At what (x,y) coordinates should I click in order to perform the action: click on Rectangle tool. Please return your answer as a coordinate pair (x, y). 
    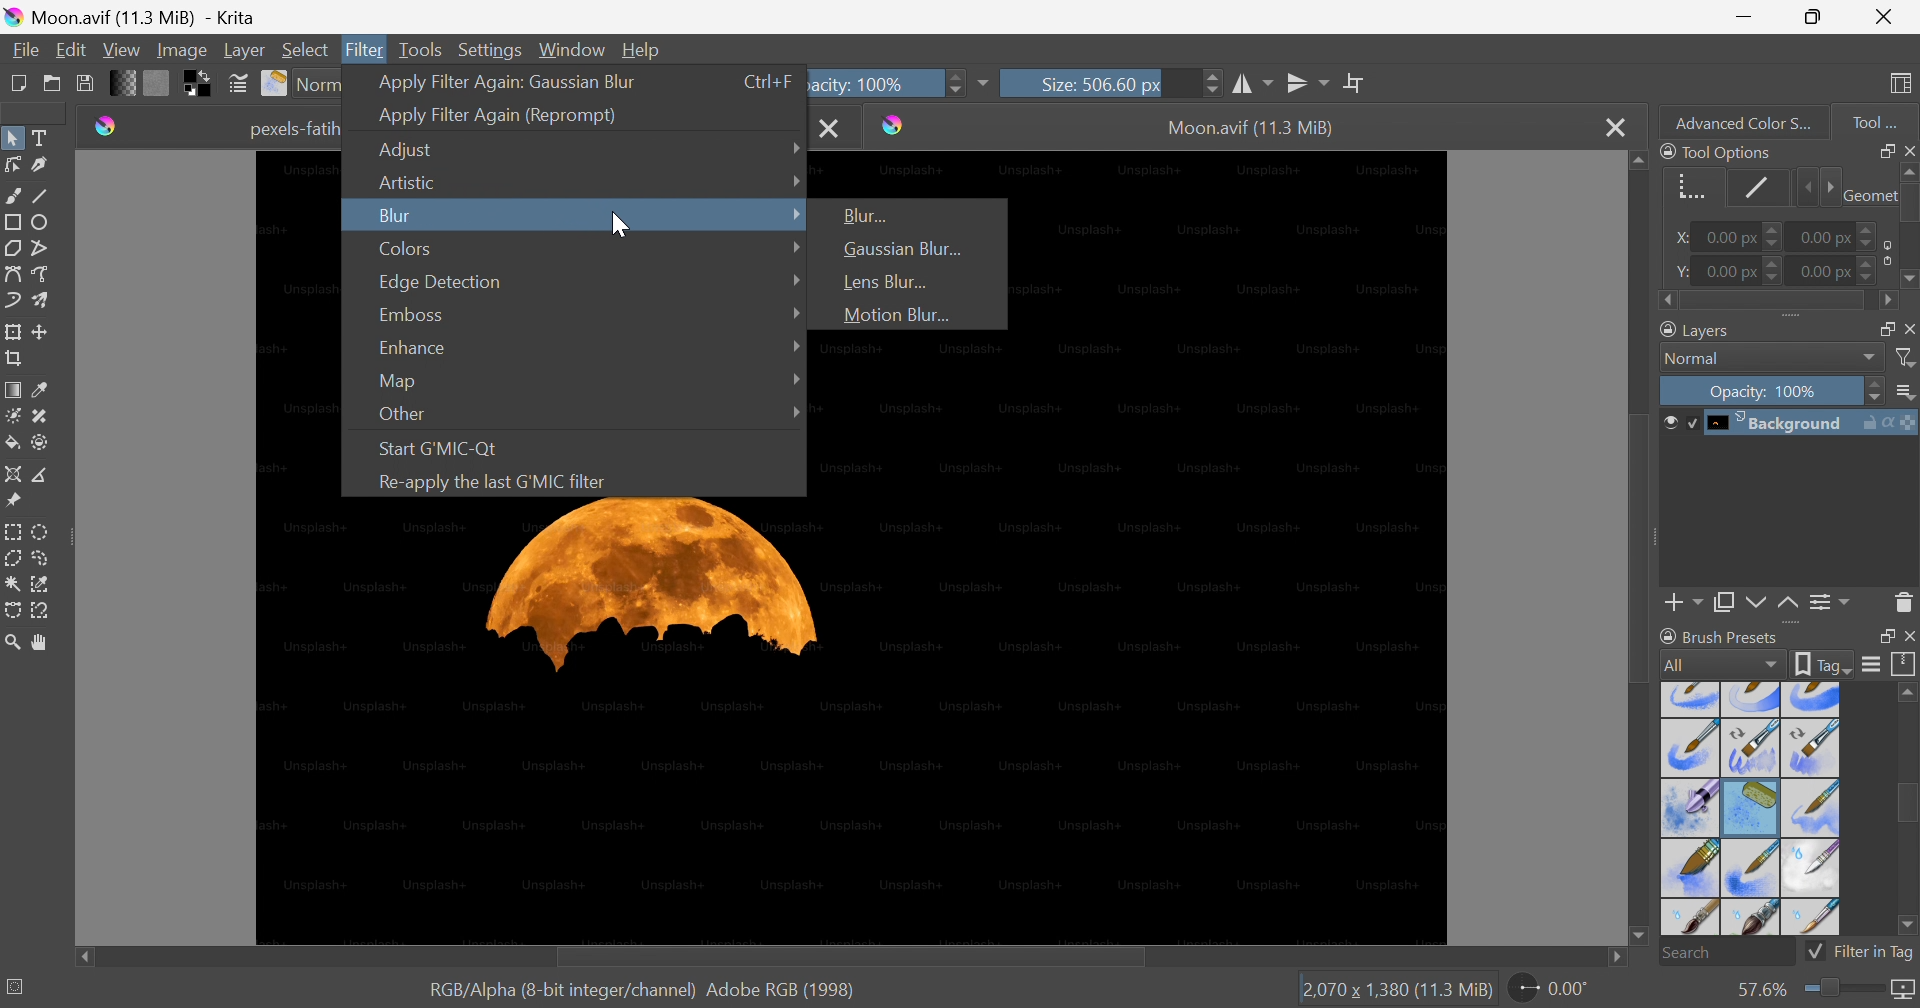
    Looking at the image, I should click on (12, 222).